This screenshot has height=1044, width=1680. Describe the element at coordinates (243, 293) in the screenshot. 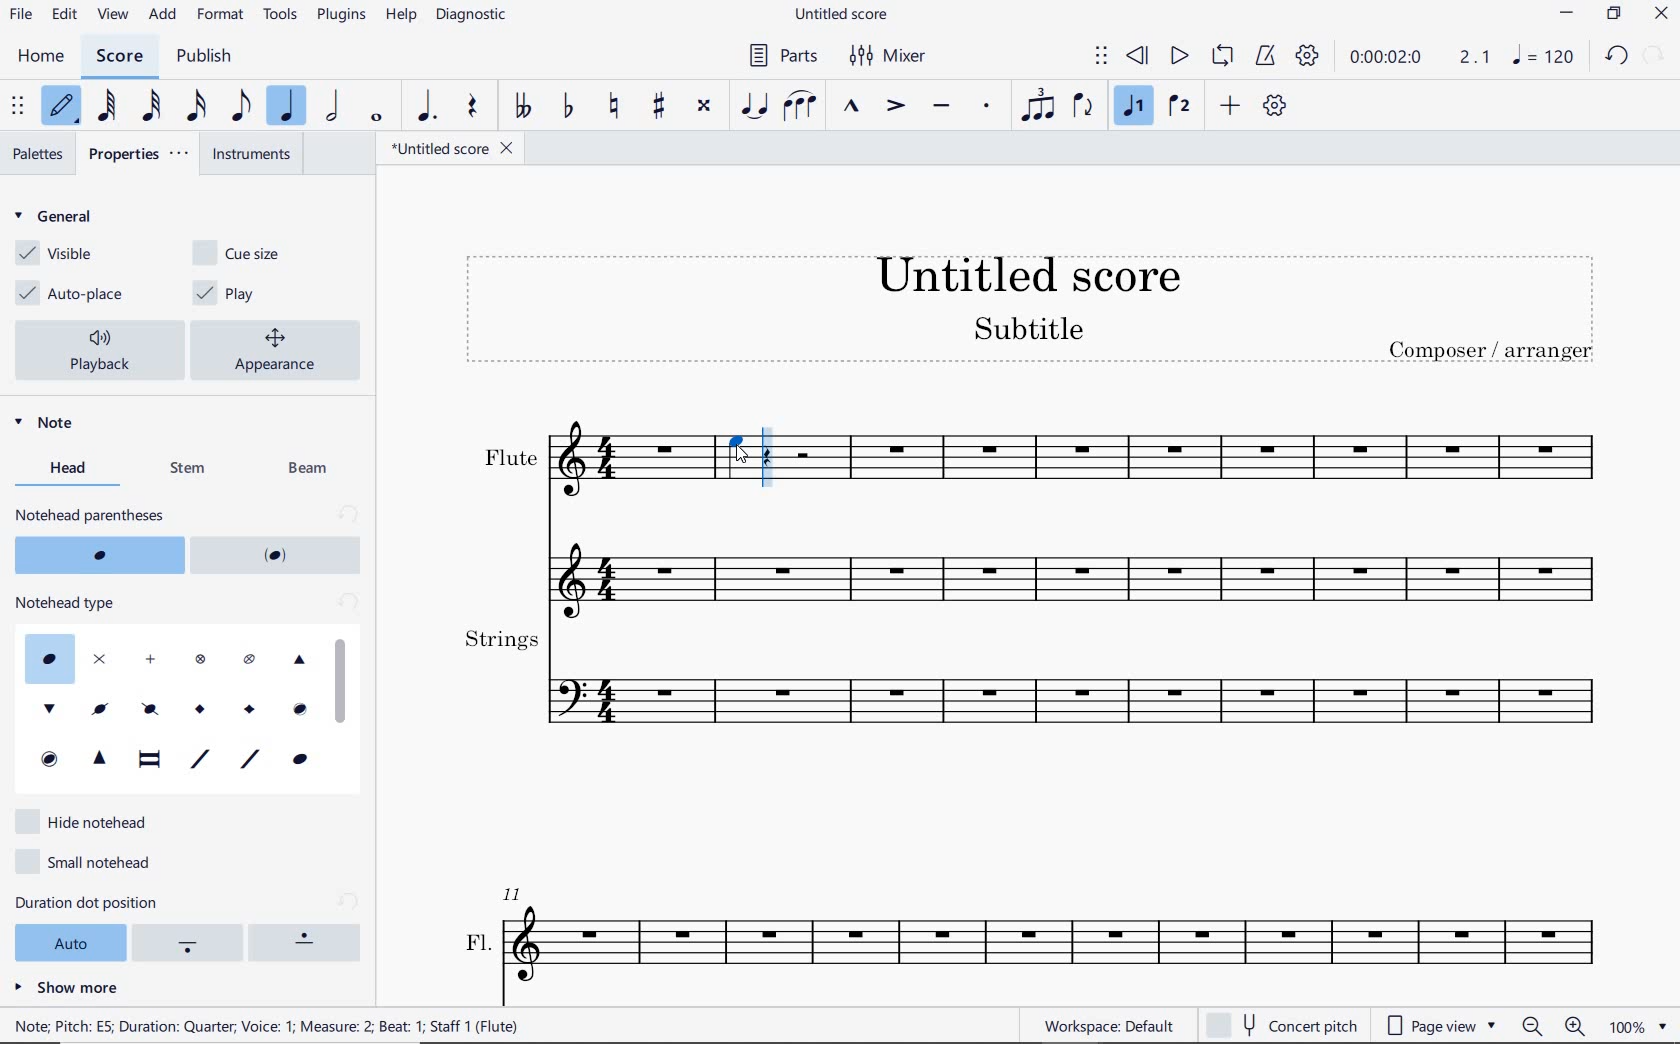

I see `play` at that location.